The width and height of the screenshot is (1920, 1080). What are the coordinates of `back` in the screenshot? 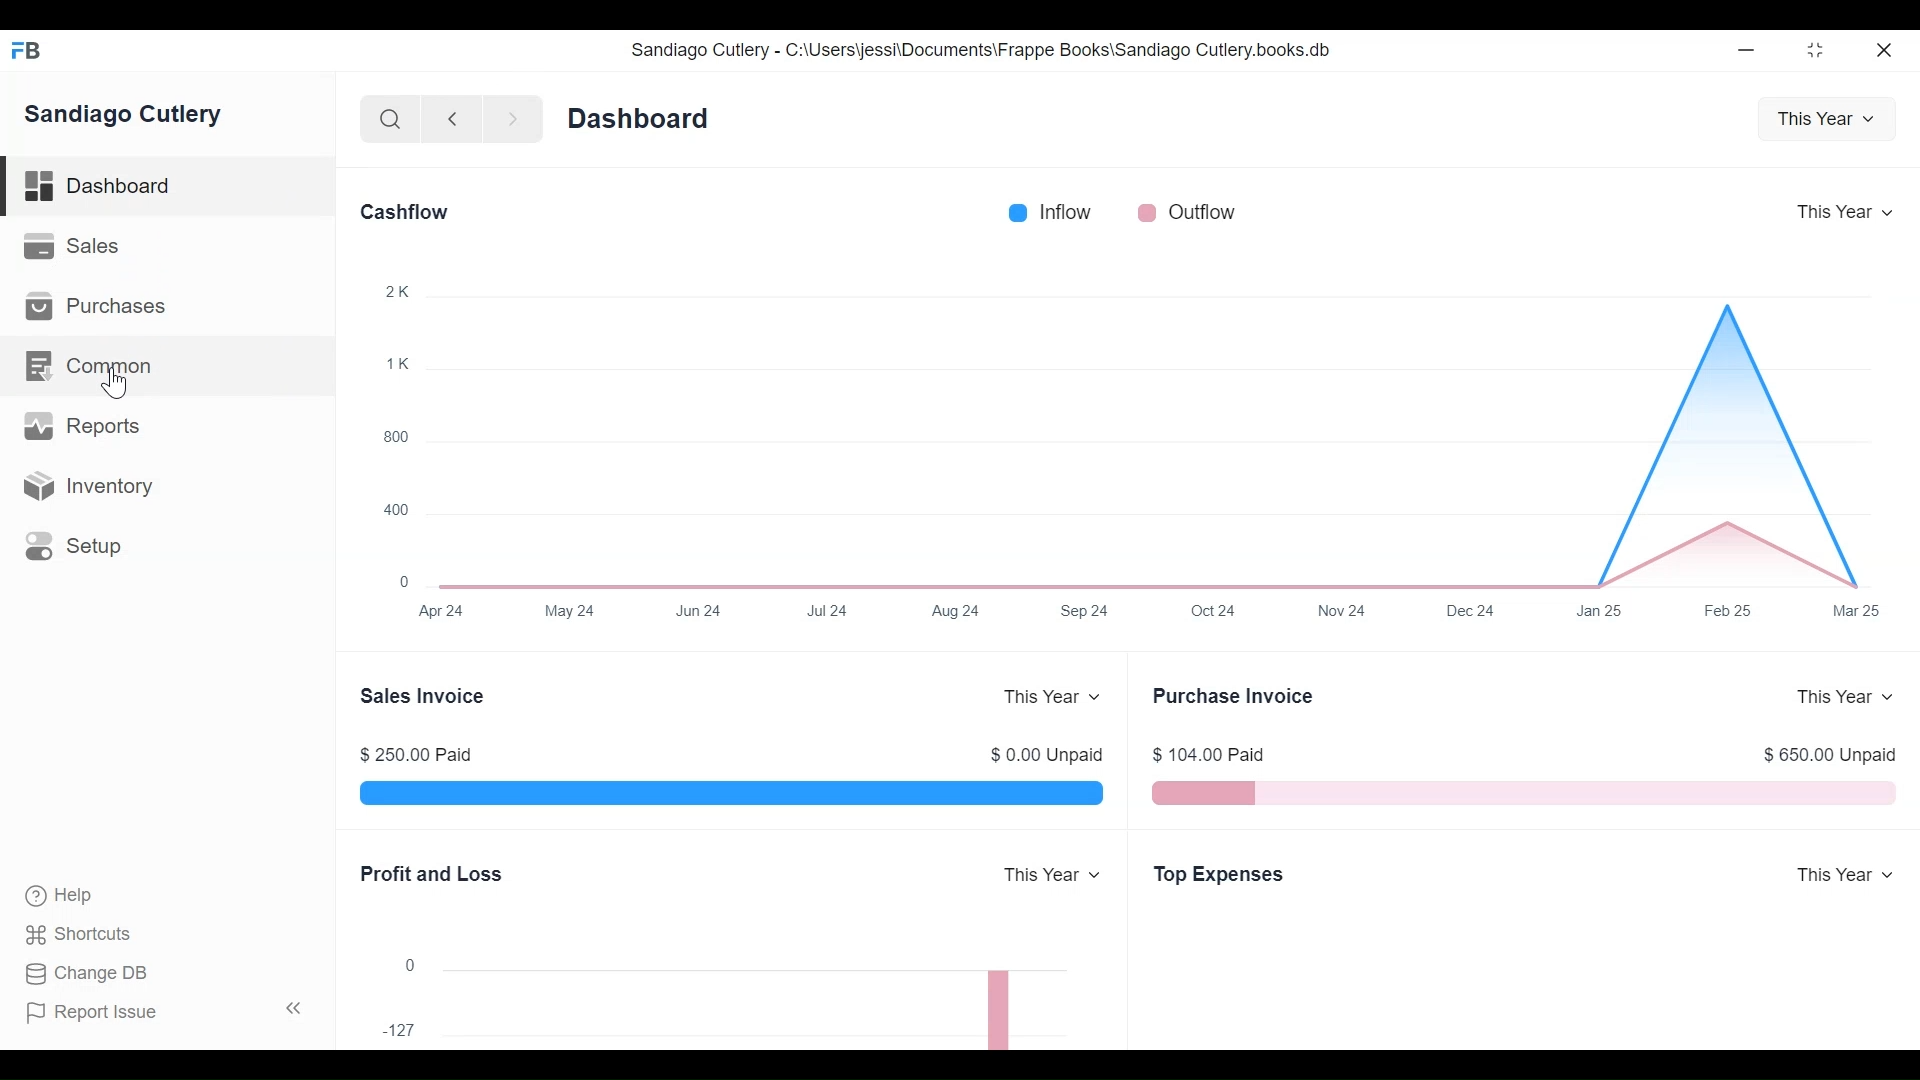 It's located at (452, 118).